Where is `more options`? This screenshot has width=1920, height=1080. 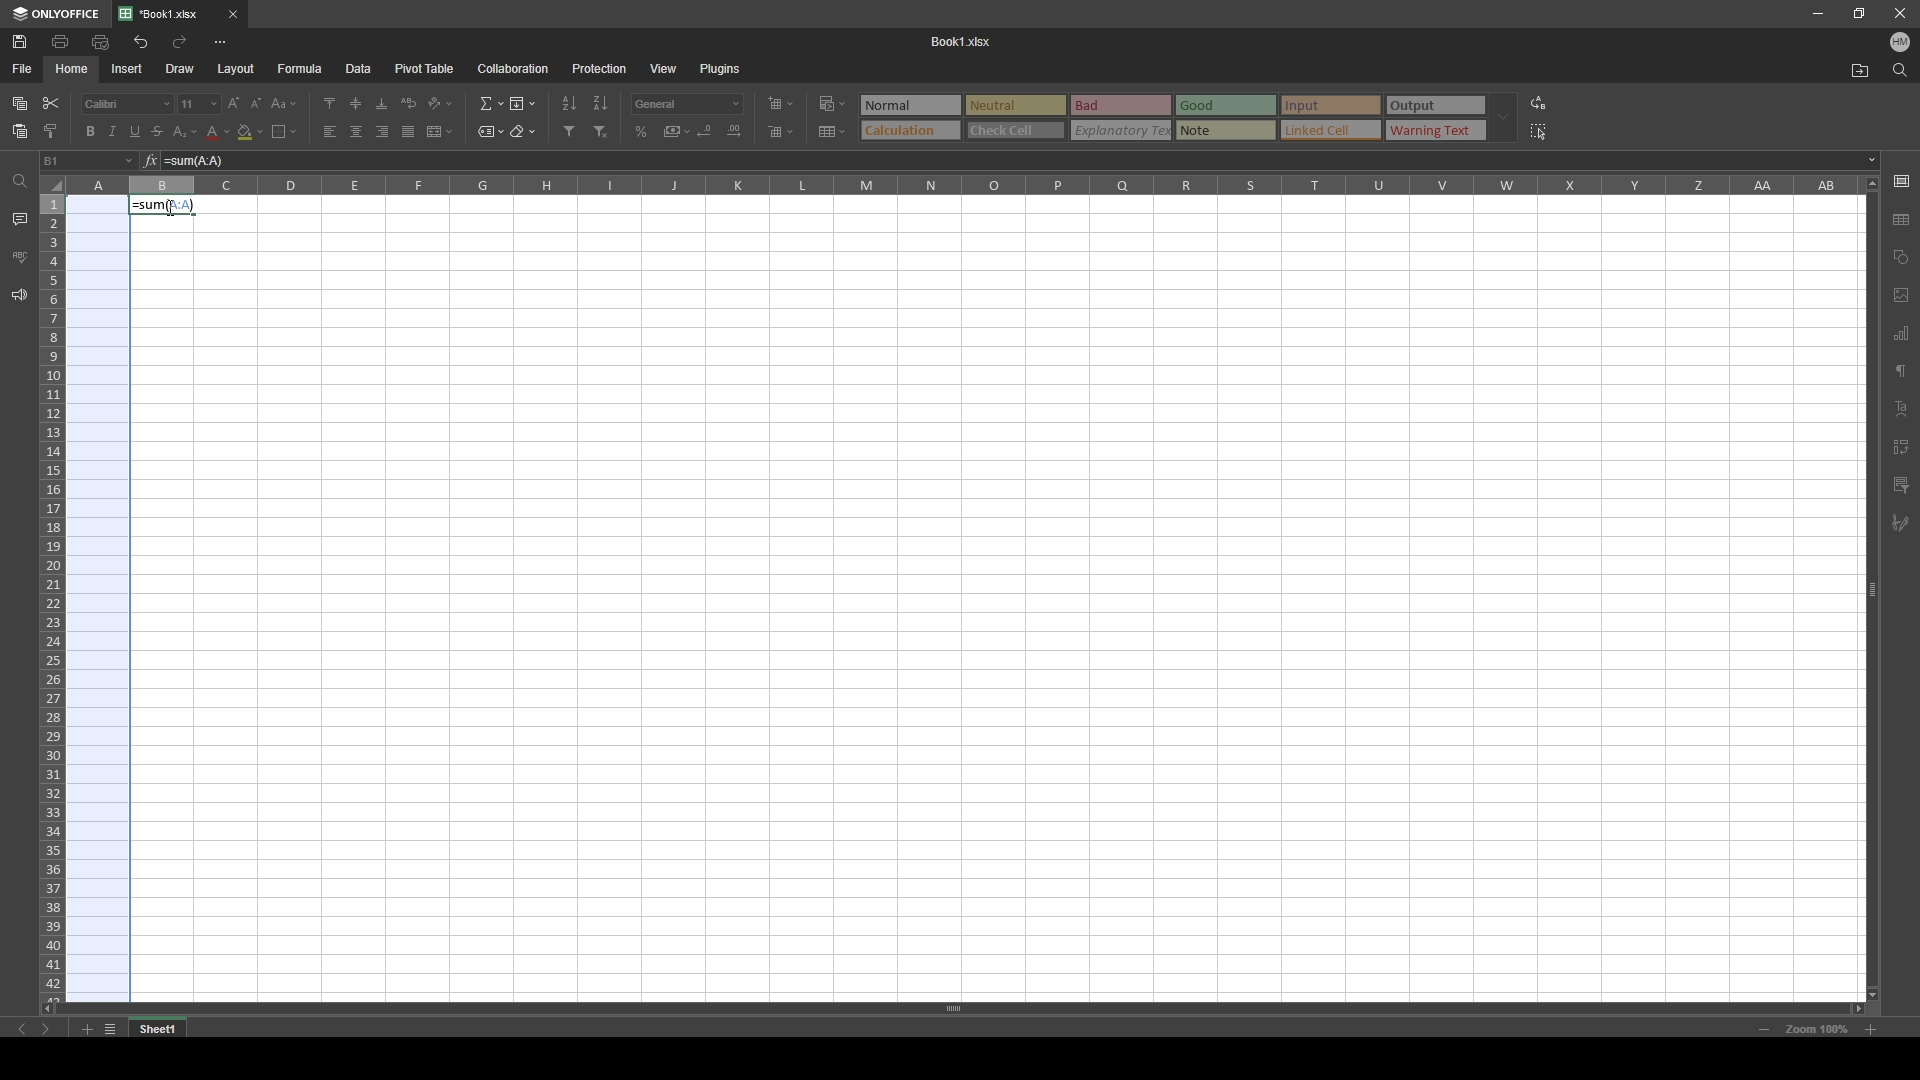
more options is located at coordinates (221, 43).